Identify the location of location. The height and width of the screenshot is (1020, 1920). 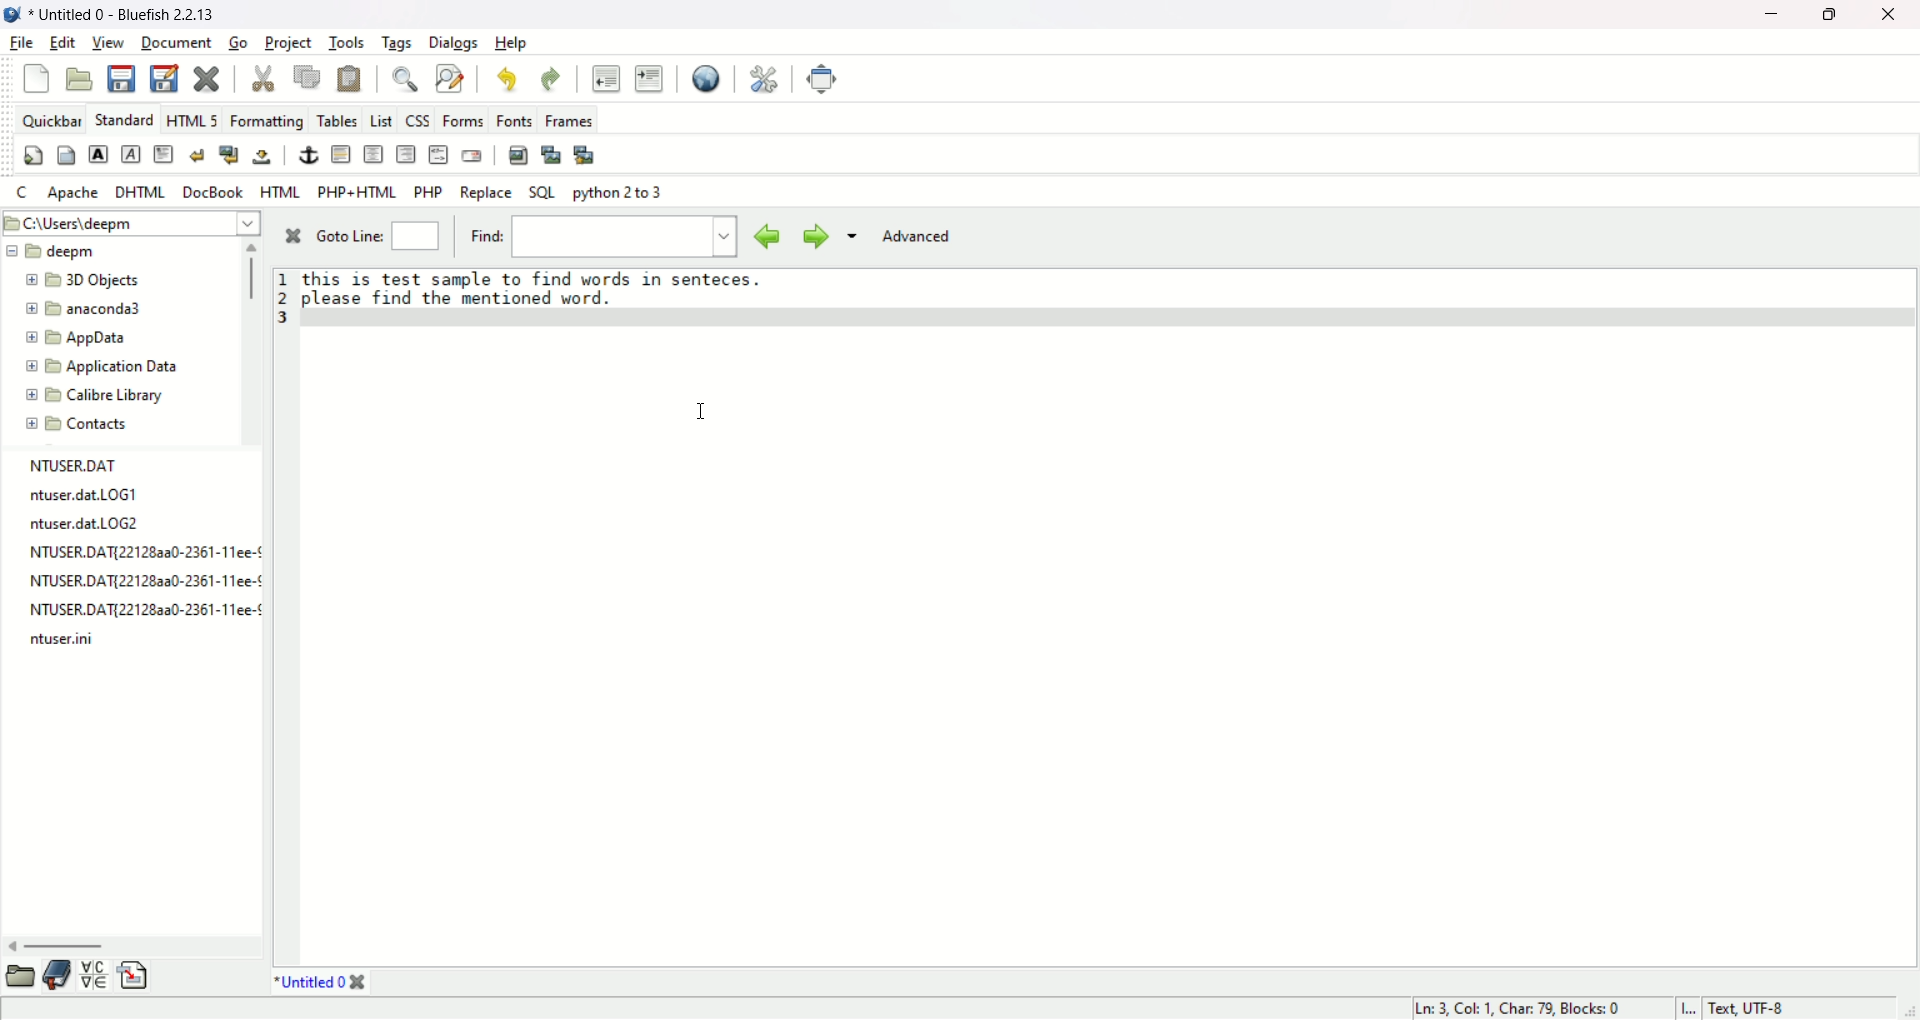
(130, 221).